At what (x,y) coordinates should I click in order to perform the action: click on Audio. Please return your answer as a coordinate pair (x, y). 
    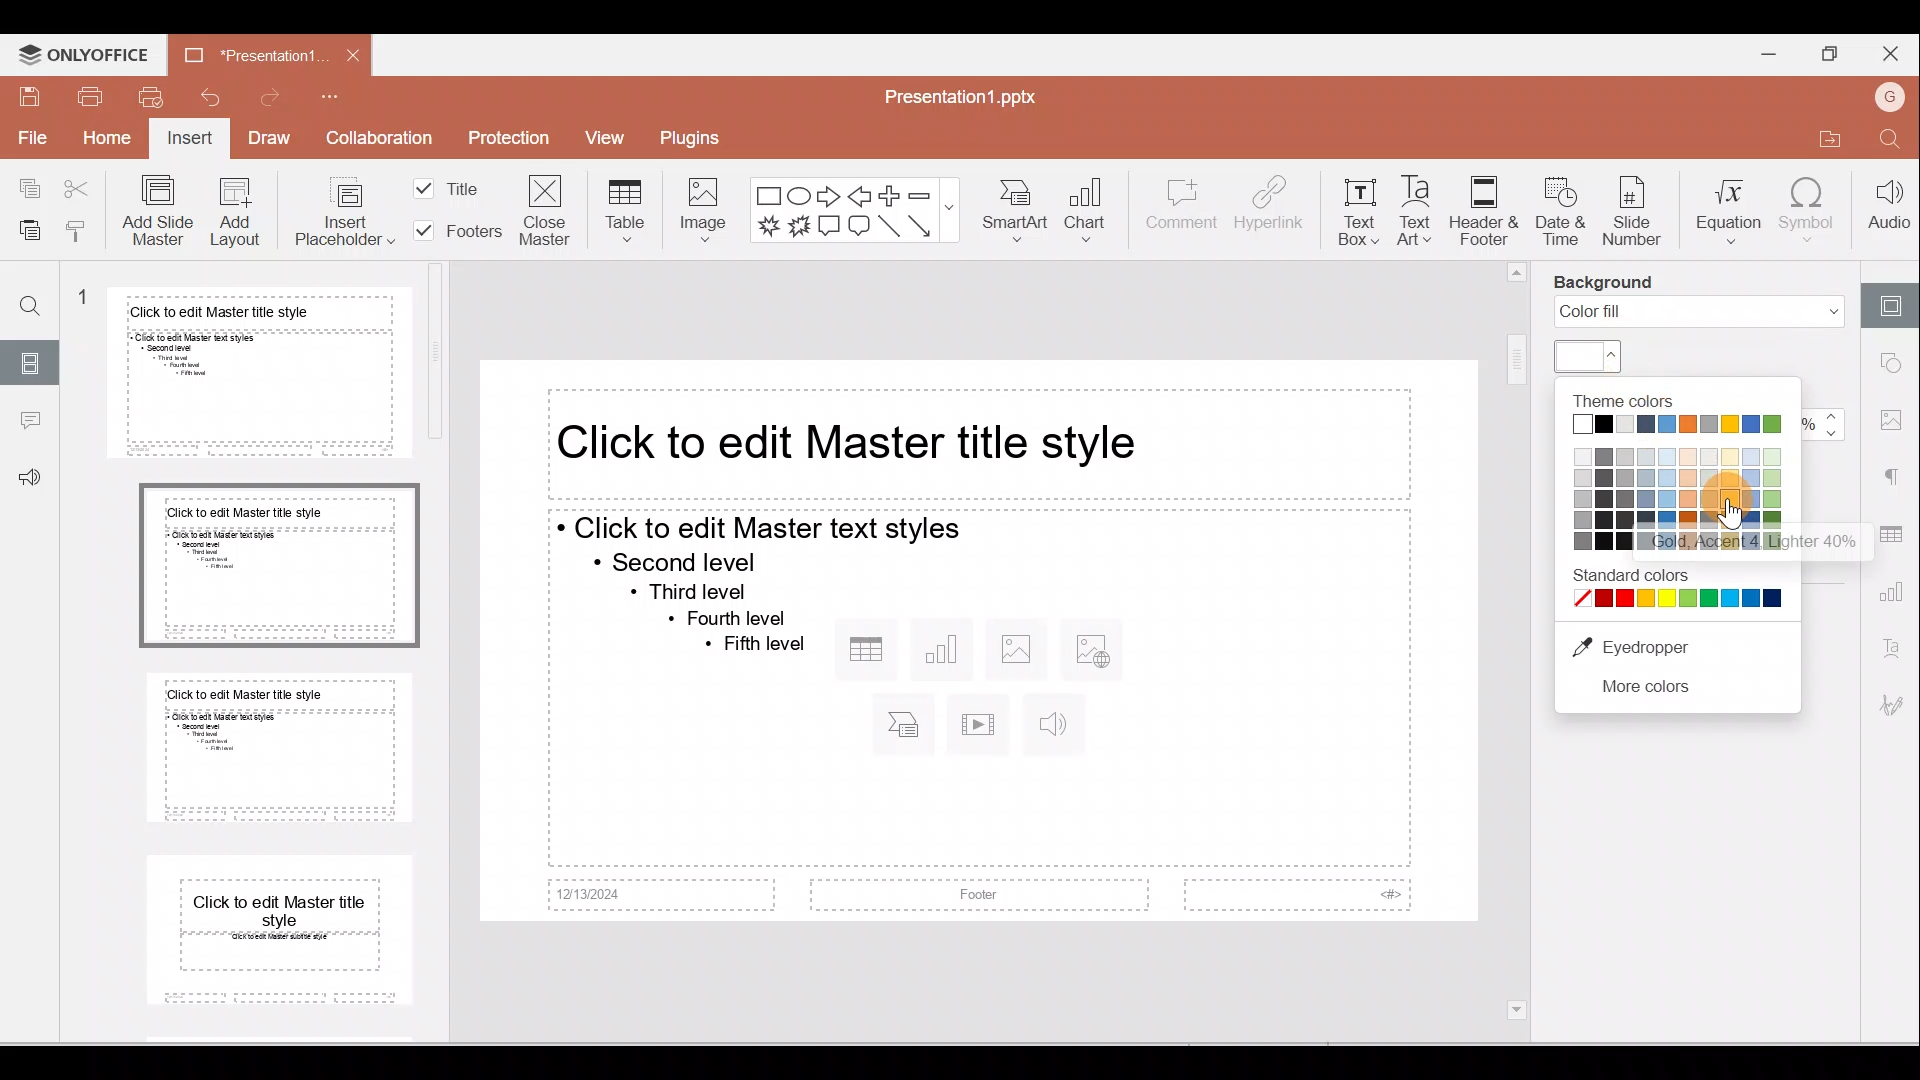
    Looking at the image, I should click on (1888, 210).